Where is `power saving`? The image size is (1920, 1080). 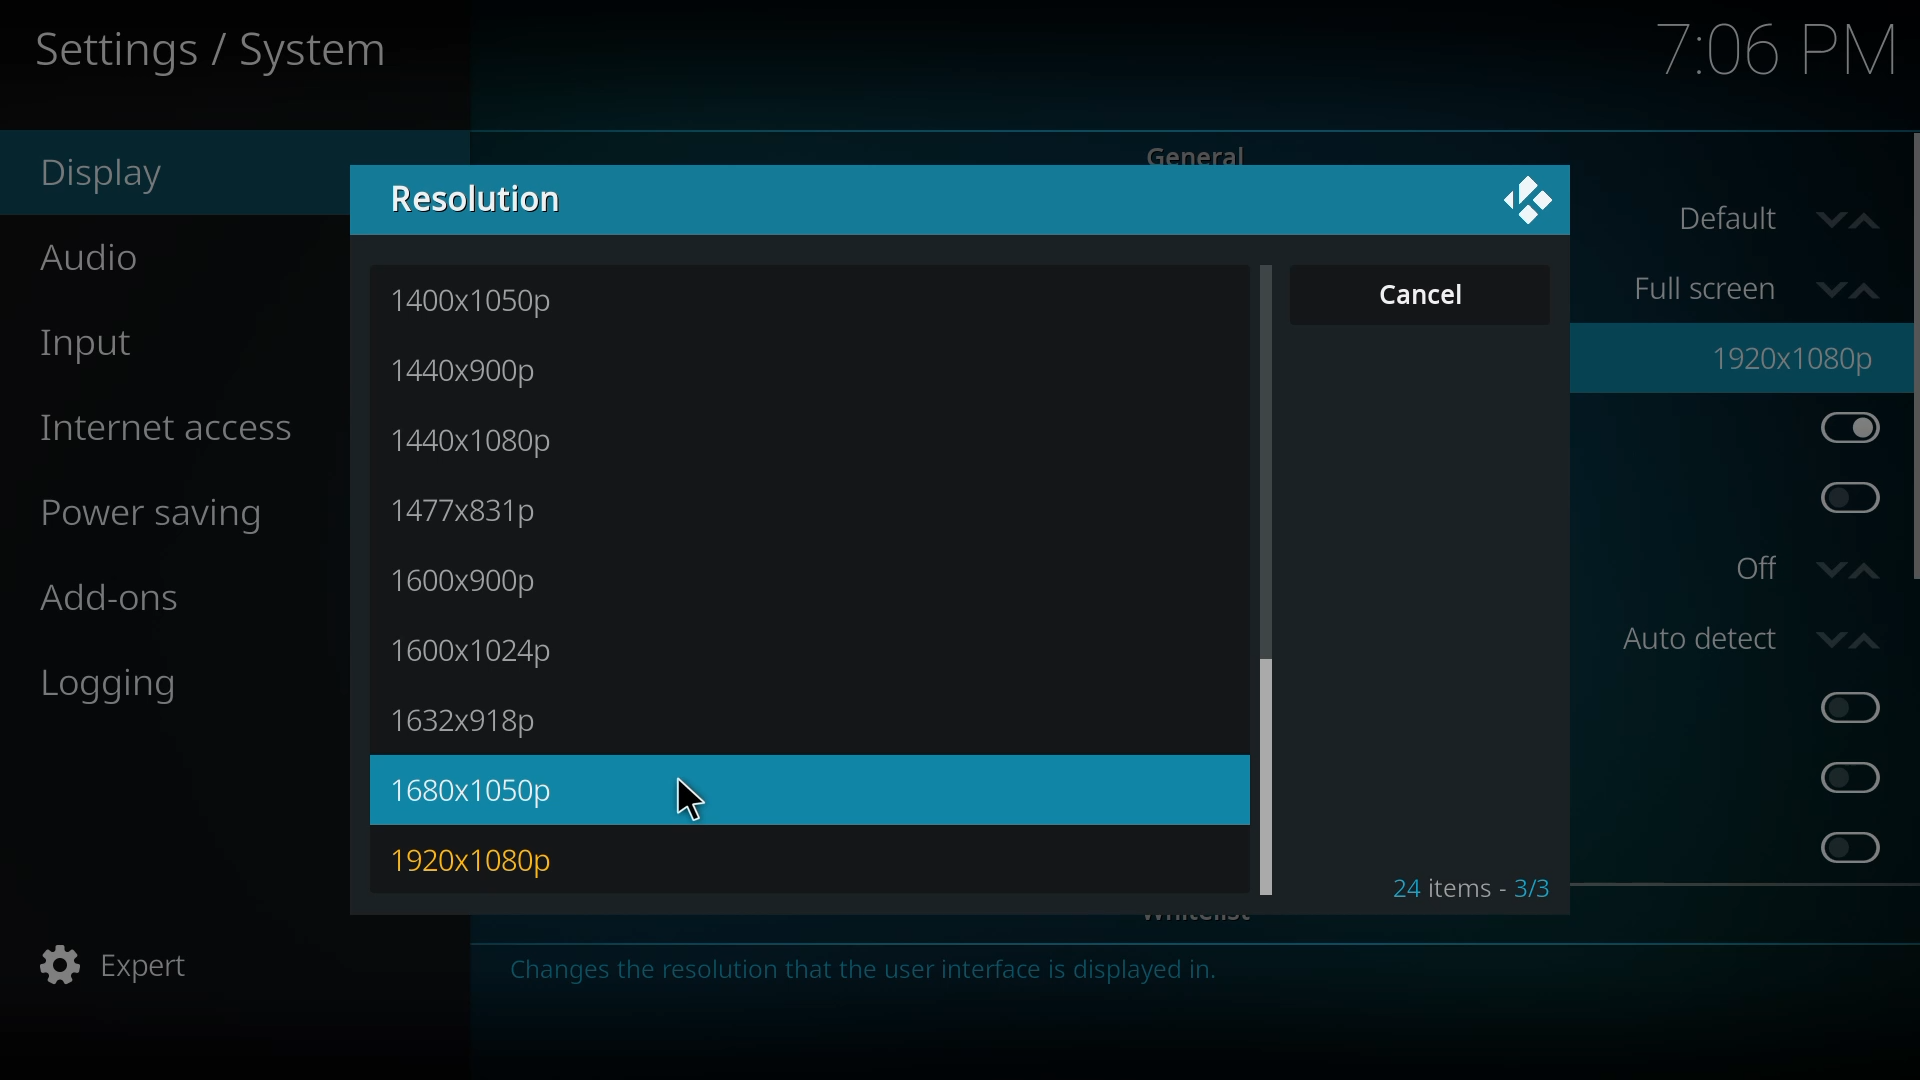 power saving is located at coordinates (171, 517).